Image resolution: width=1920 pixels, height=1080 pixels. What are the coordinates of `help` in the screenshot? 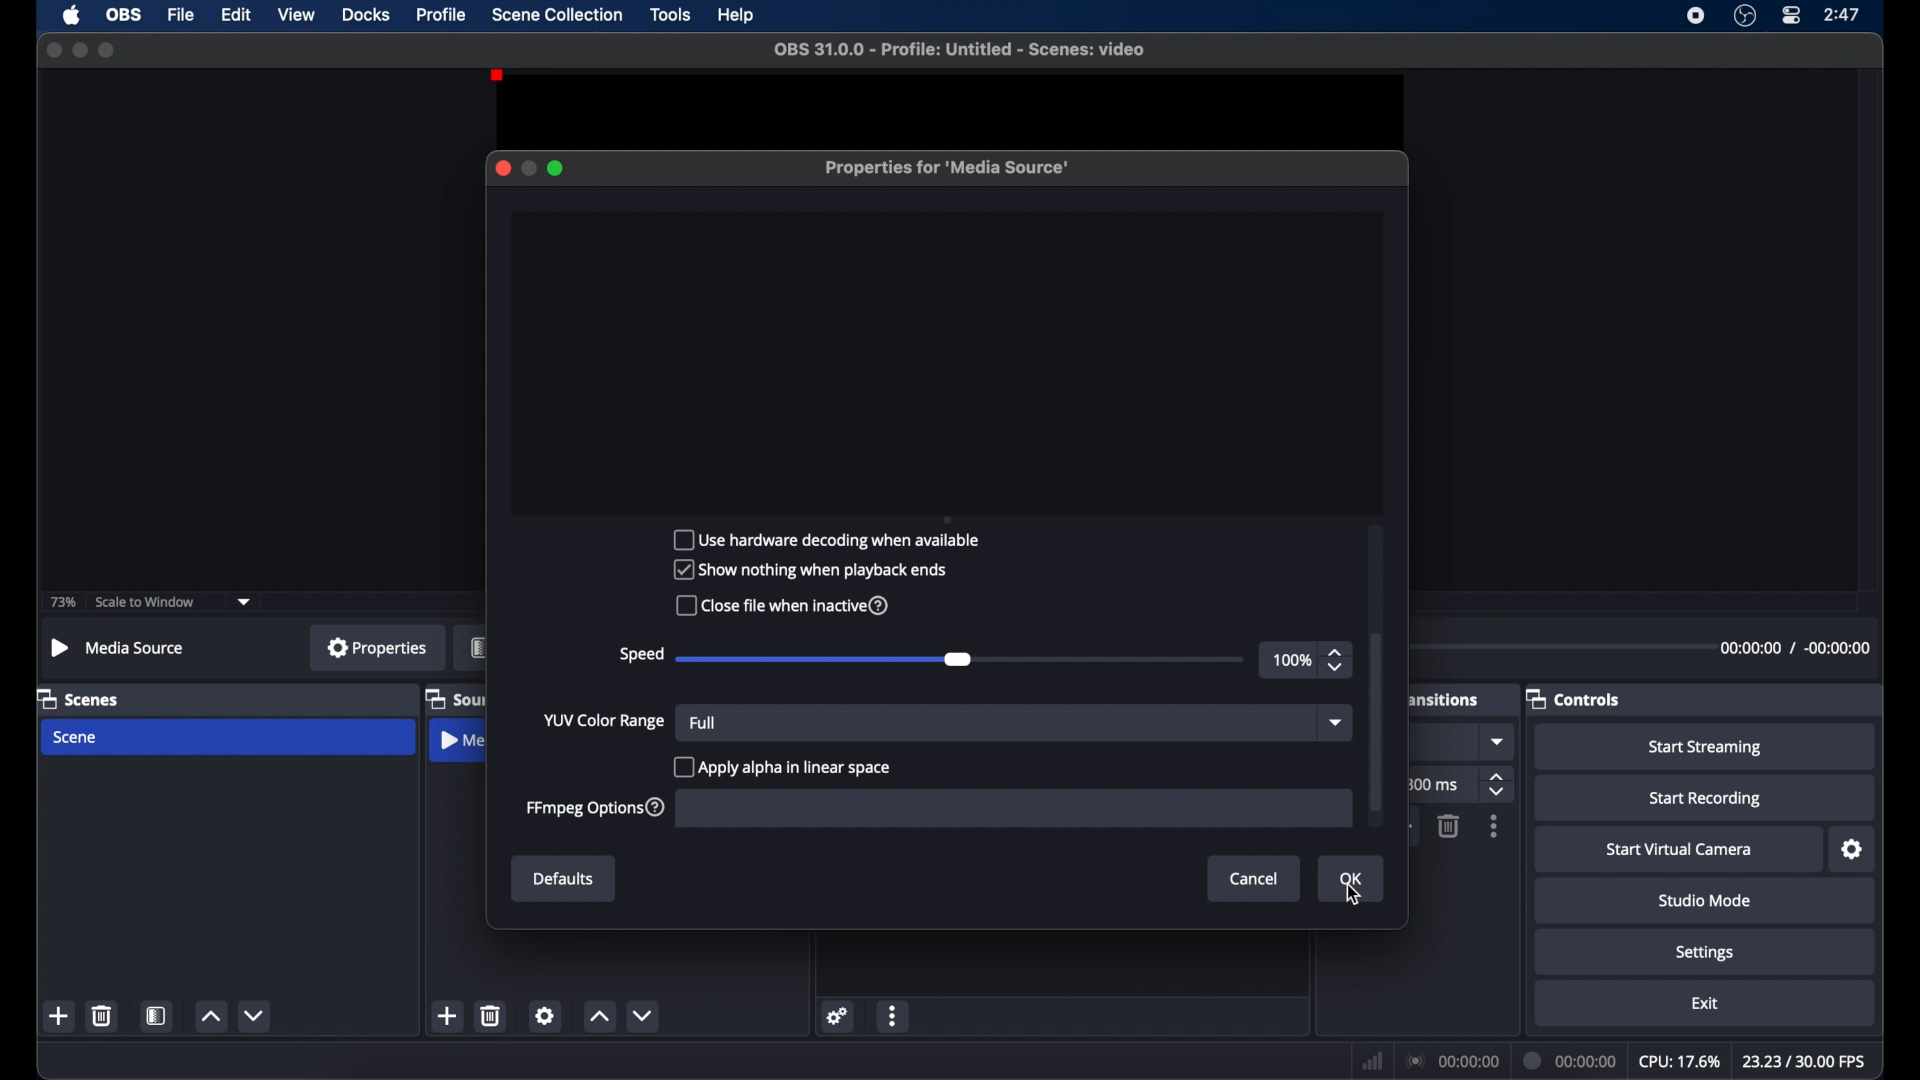 It's located at (737, 16).